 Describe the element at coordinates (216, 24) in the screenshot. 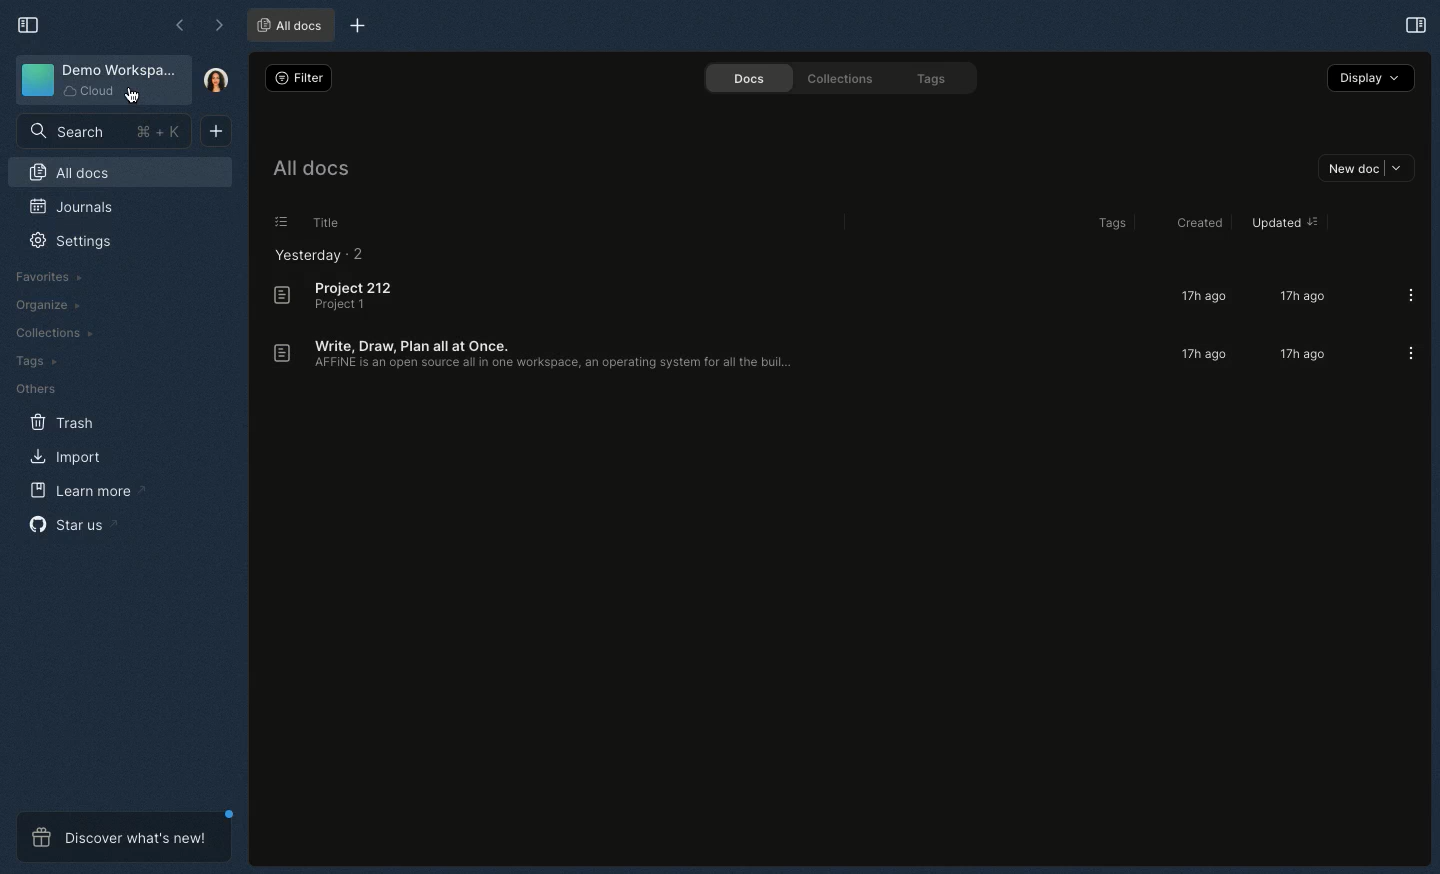

I see `Forward` at that location.